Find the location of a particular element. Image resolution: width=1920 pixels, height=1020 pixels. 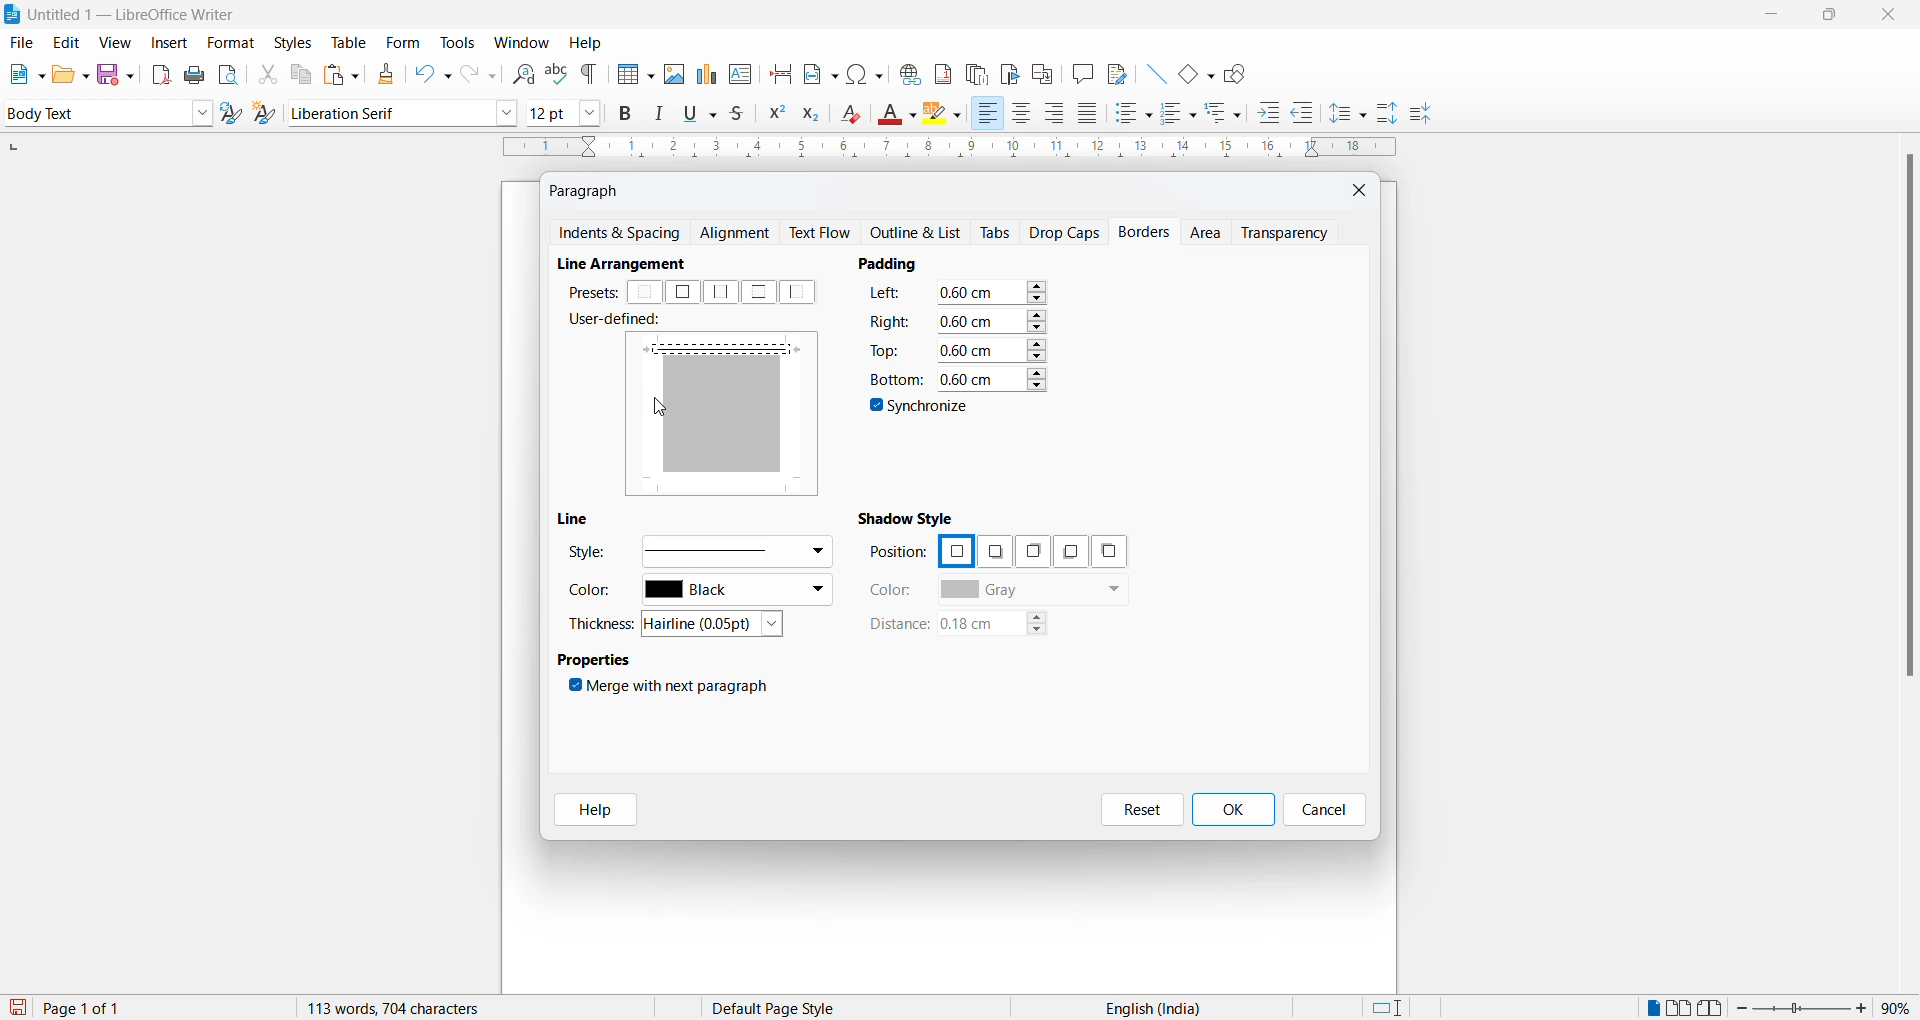

insert chart is located at coordinates (706, 76).